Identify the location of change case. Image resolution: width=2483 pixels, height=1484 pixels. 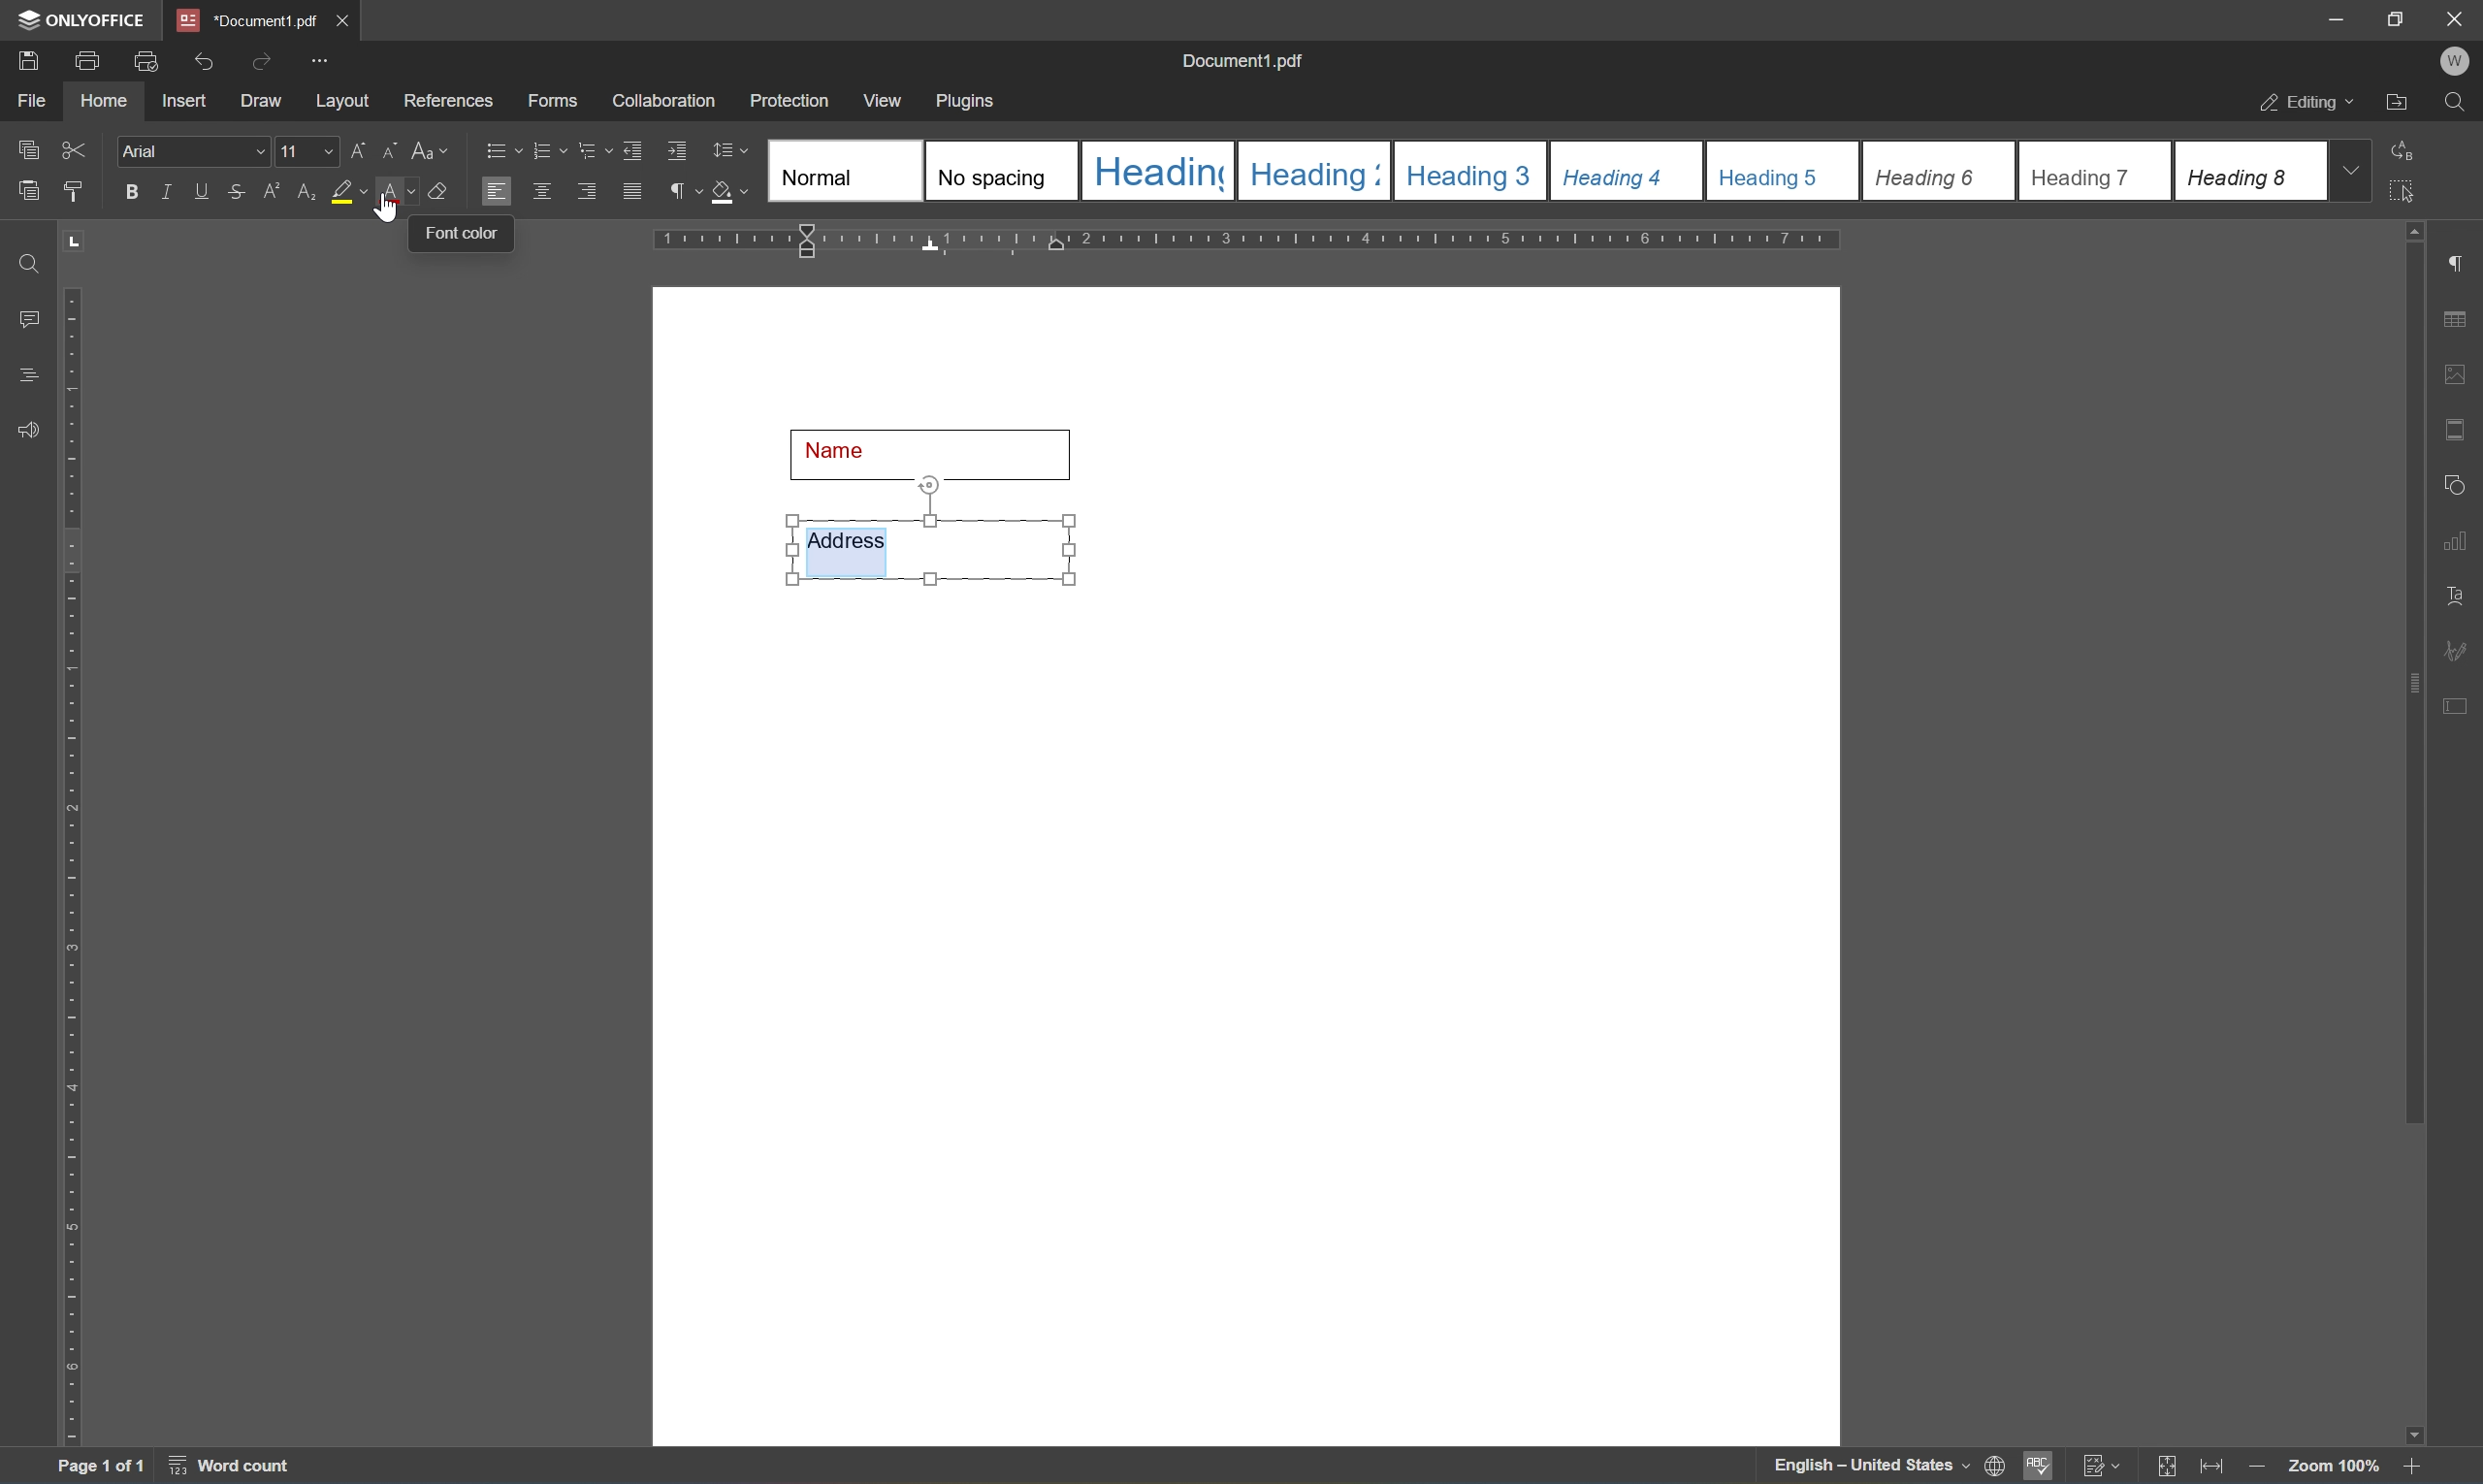
(433, 154).